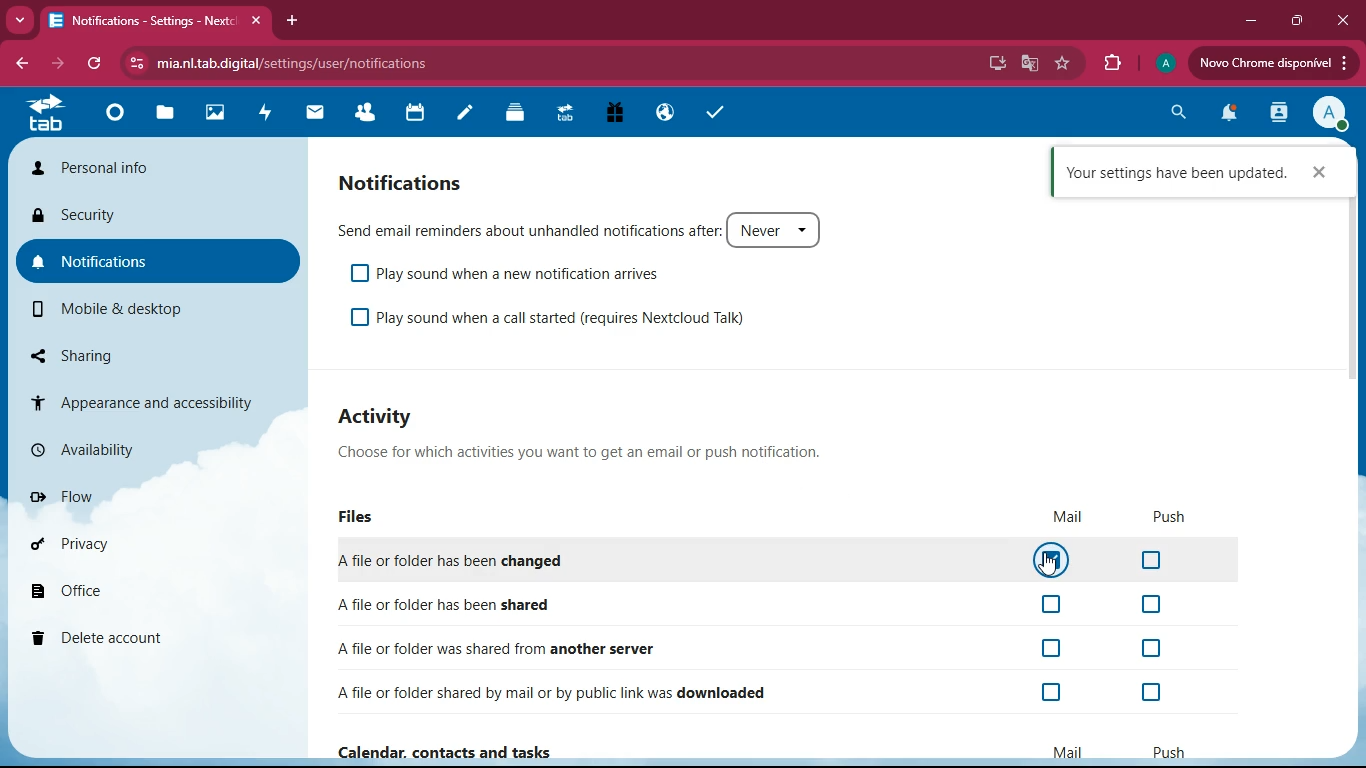  Describe the element at coordinates (1048, 563) in the screenshot. I see `cursor` at that location.